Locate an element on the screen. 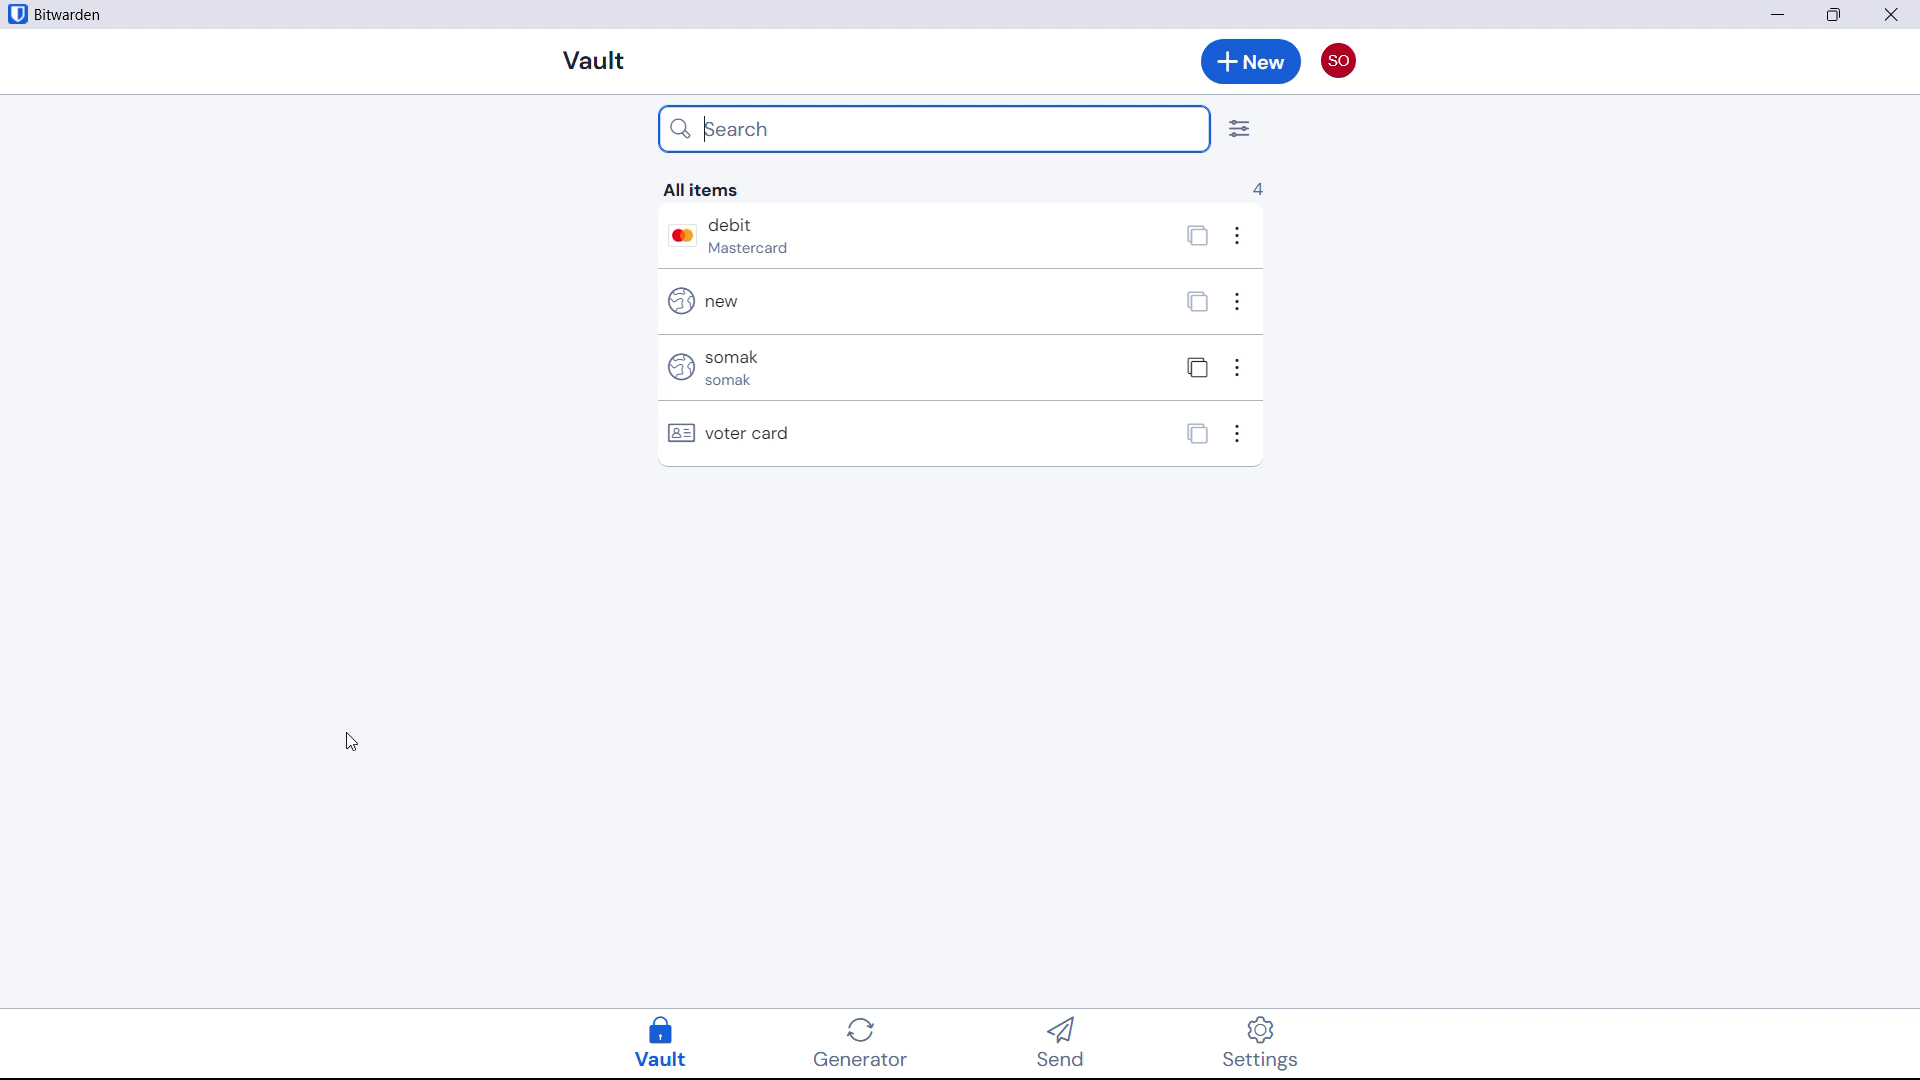 The width and height of the screenshot is (1920, 1080). All items  is located at coordinates (704, 189).